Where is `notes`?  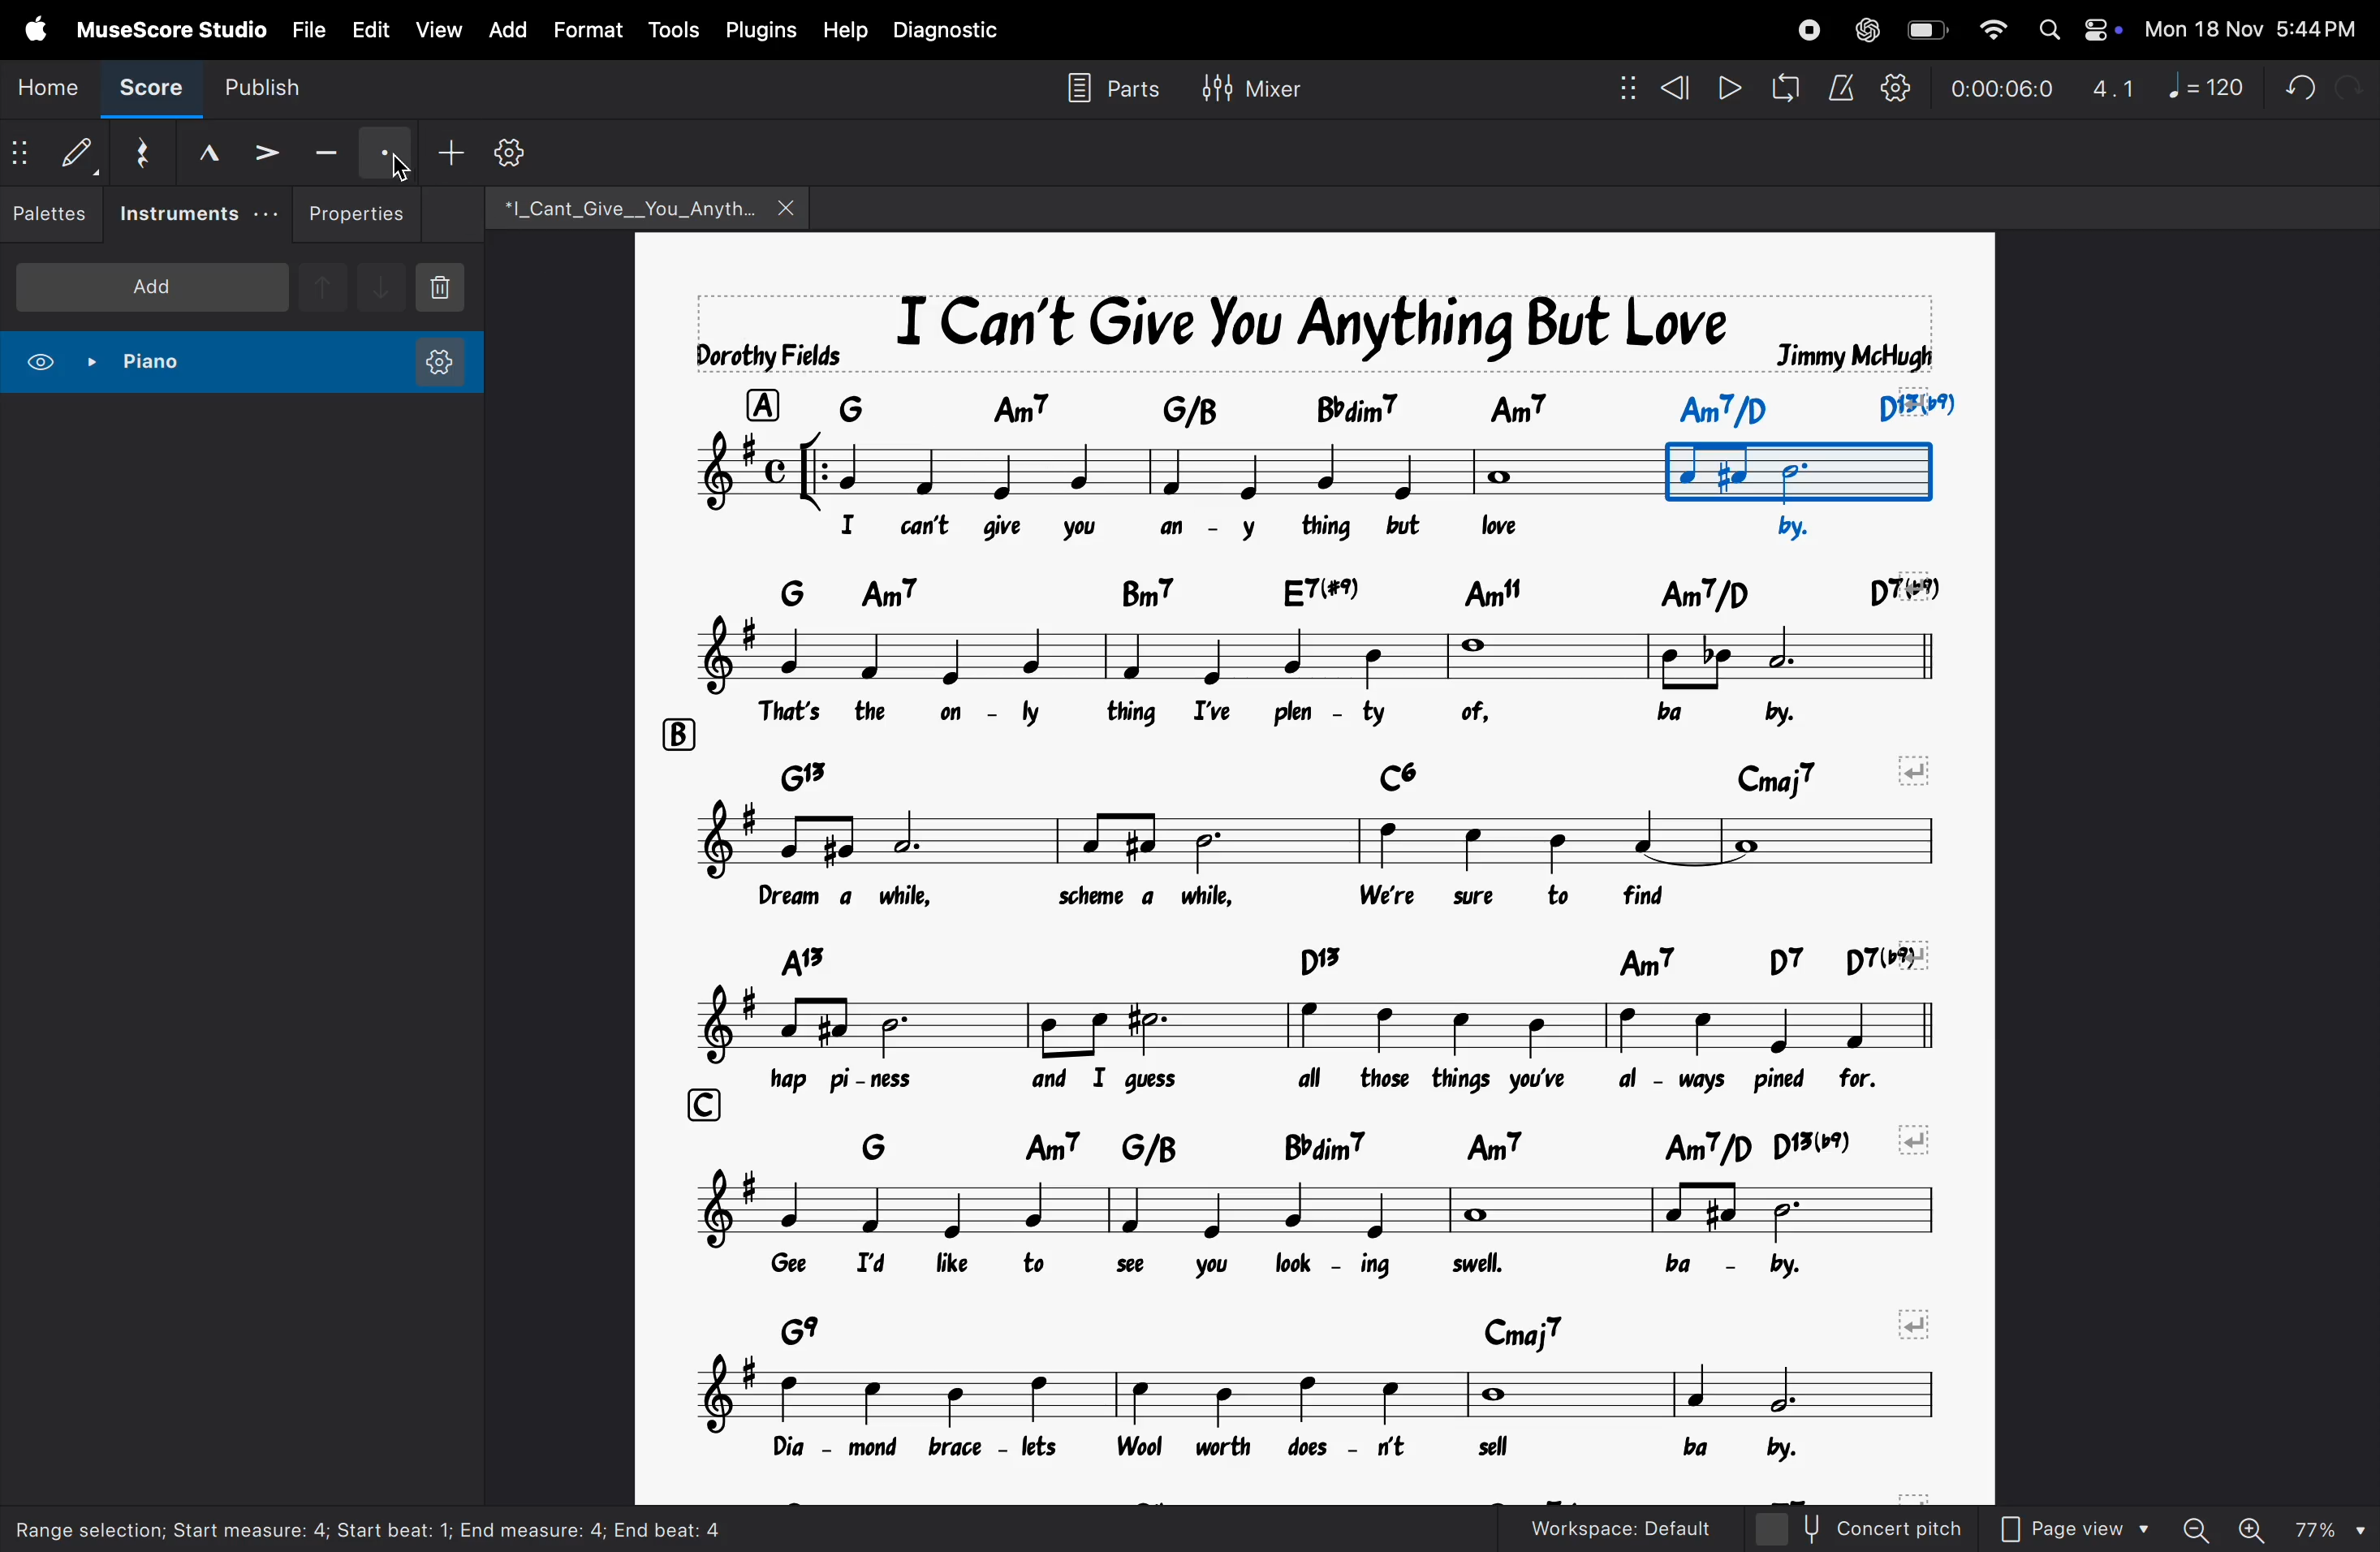 notes is located at coordinates (1330, 658).